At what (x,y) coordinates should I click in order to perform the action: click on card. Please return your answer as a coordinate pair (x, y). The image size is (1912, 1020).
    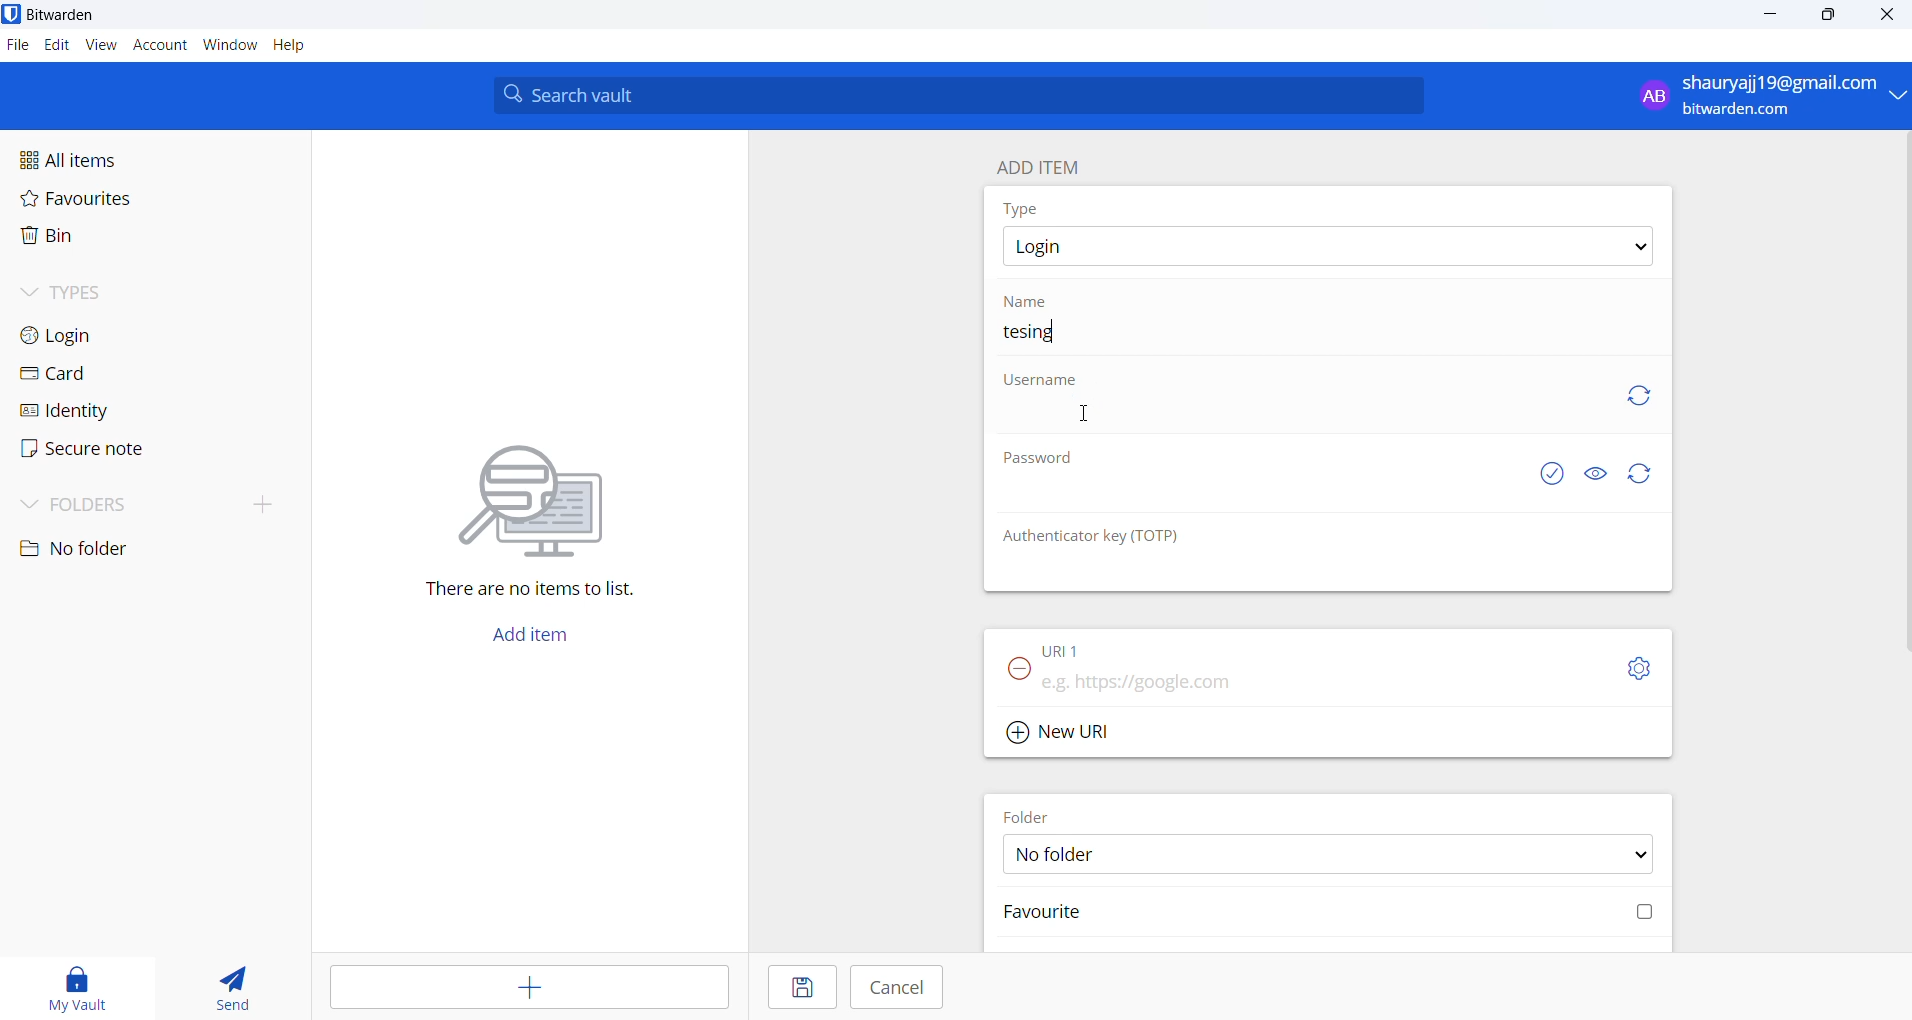
    Looking at the image, I should click on (112, 374).